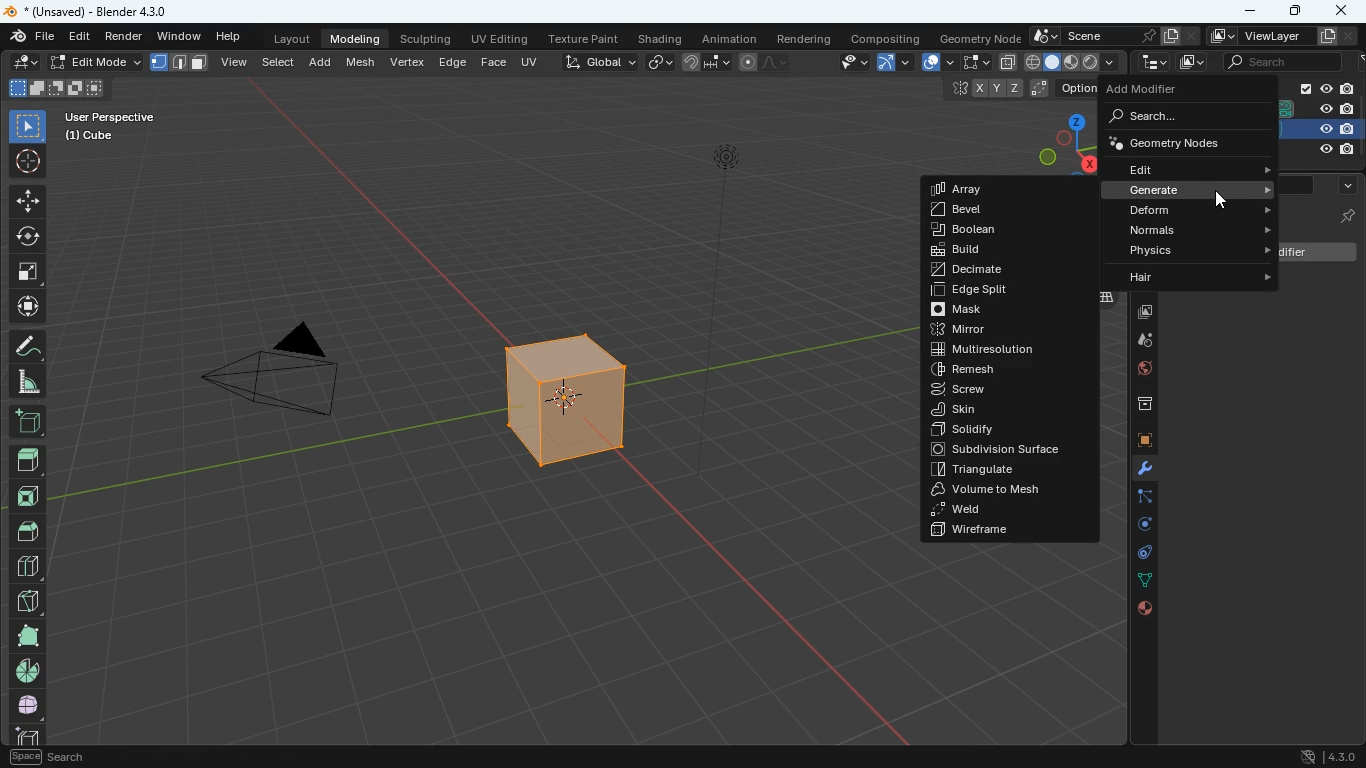 The image size is (1366, 768). I want to click on close app, so click(1341, 9).